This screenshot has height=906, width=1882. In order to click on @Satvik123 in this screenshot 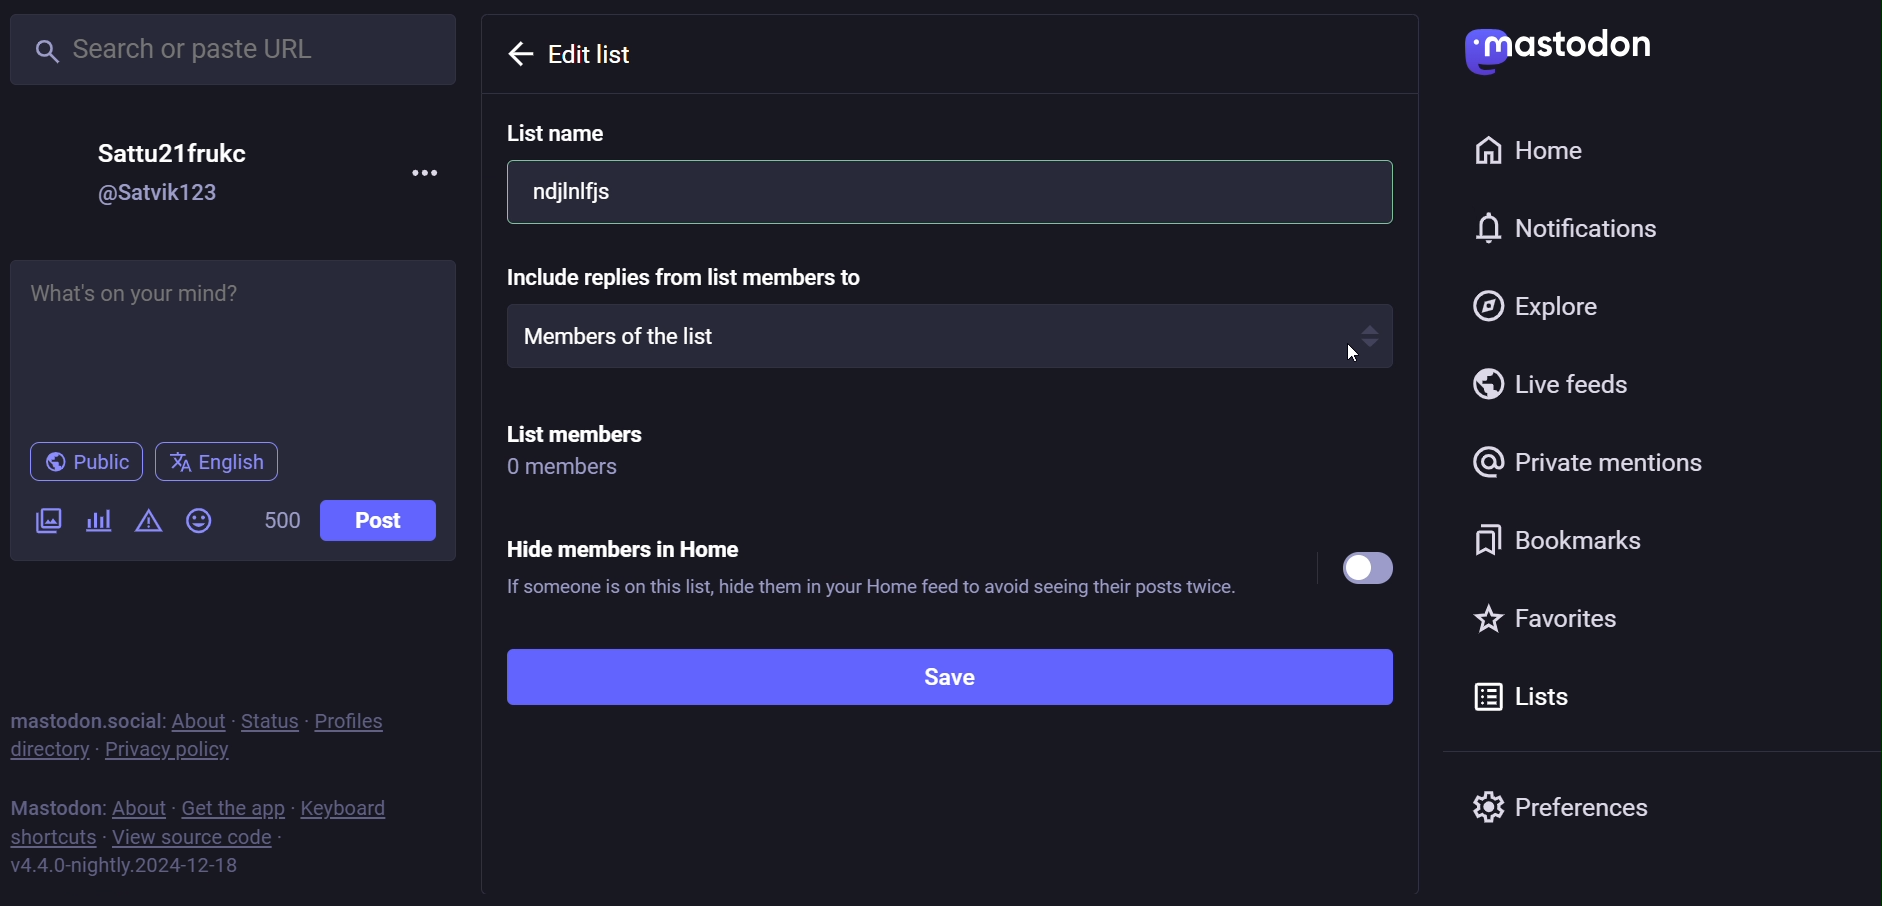, I will do `click(163, 195)`.